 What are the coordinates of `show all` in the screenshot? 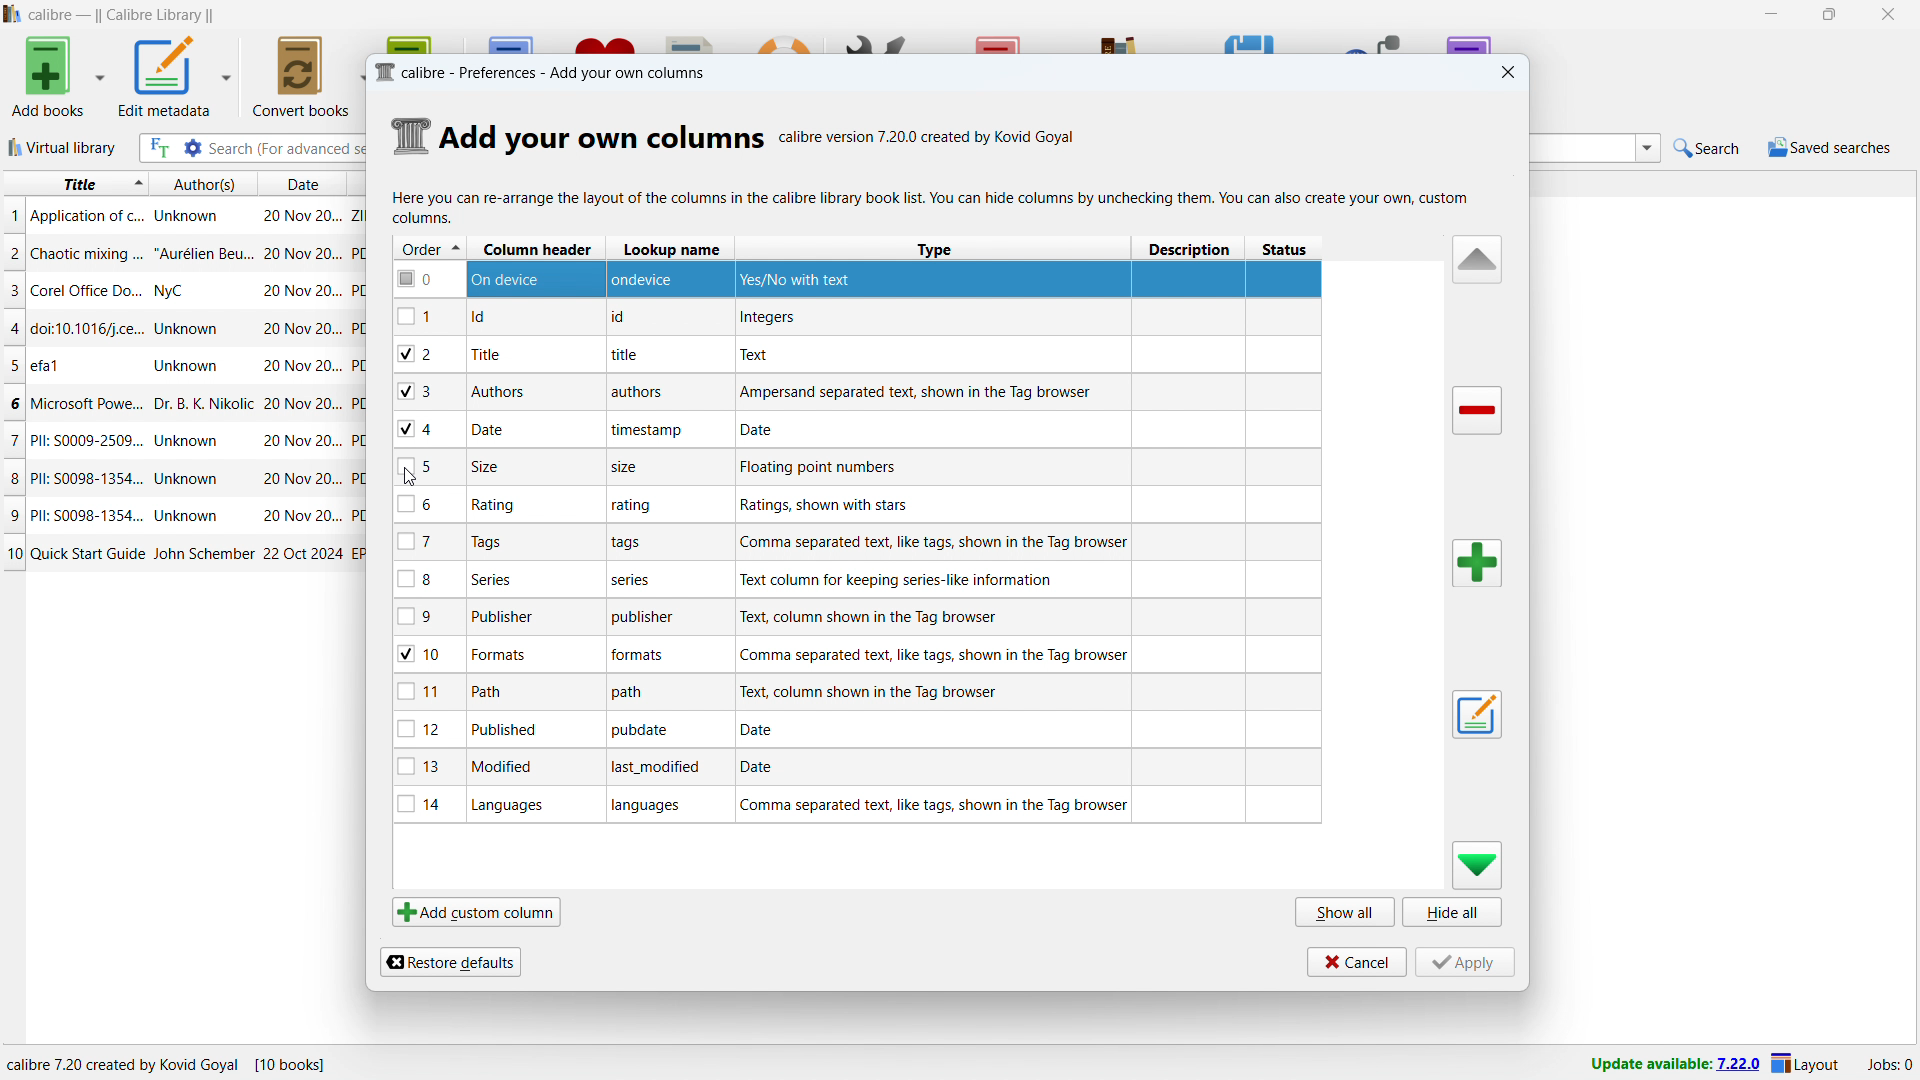 It's located at (1344, 913).